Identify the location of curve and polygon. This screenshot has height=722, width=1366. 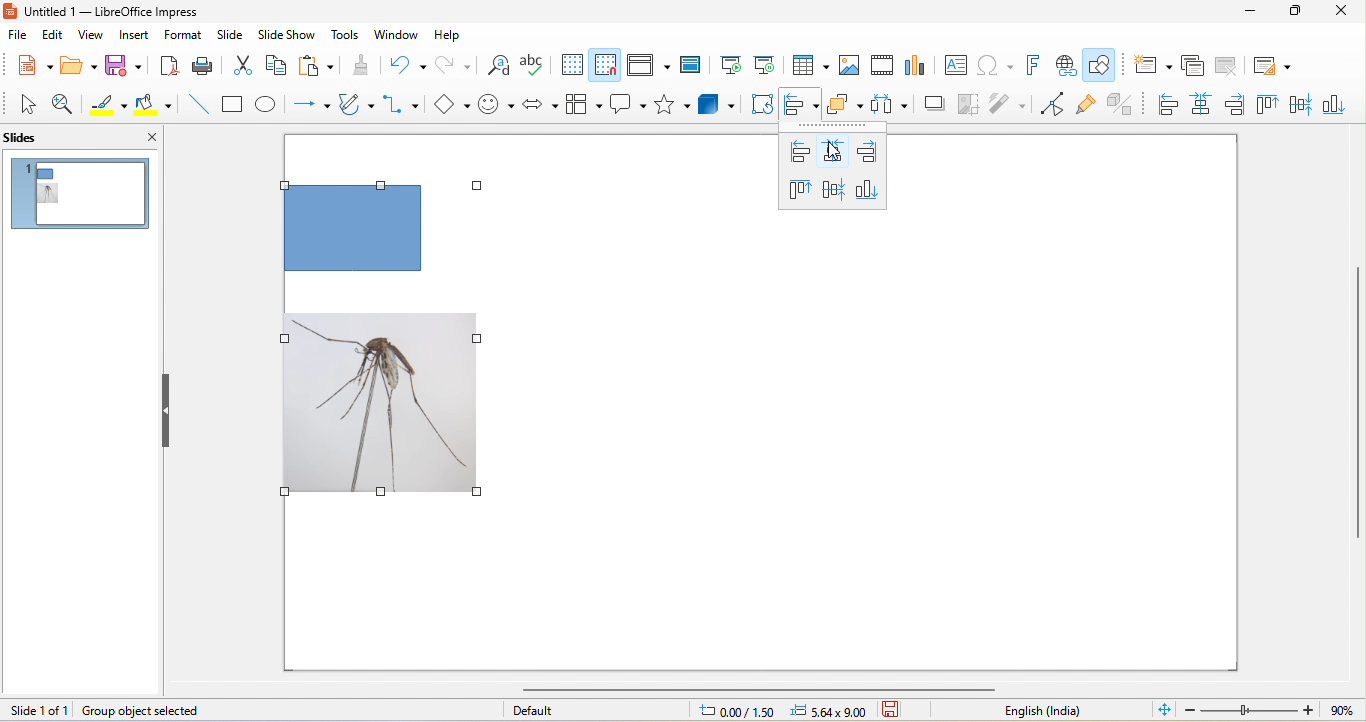
(359, 106).